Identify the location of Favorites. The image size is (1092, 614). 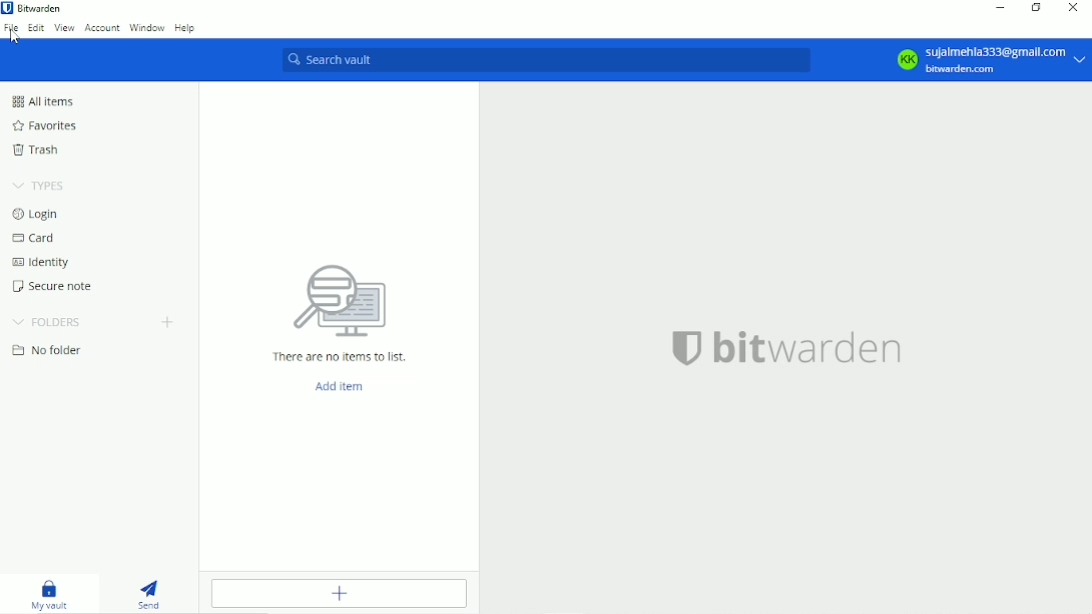
(54, 125).